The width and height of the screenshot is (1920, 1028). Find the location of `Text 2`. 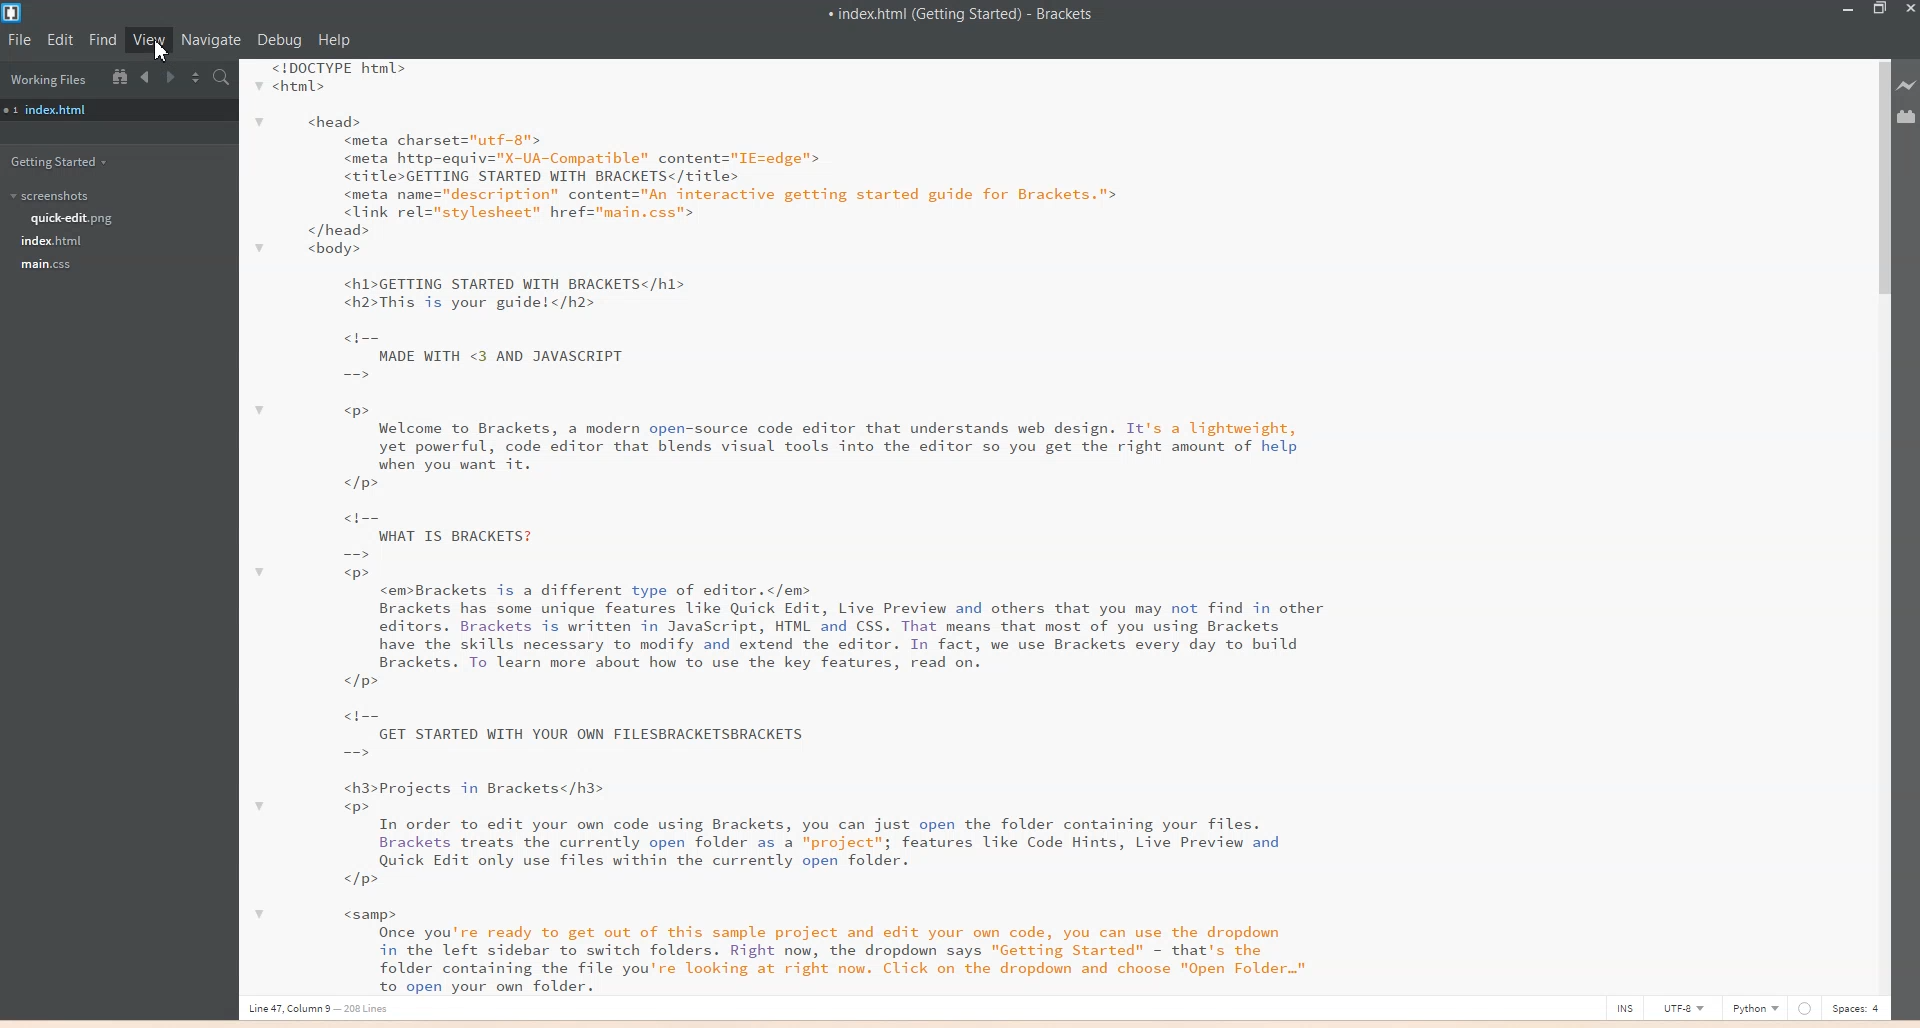

Text 2 is located at coordinates (809, 526).